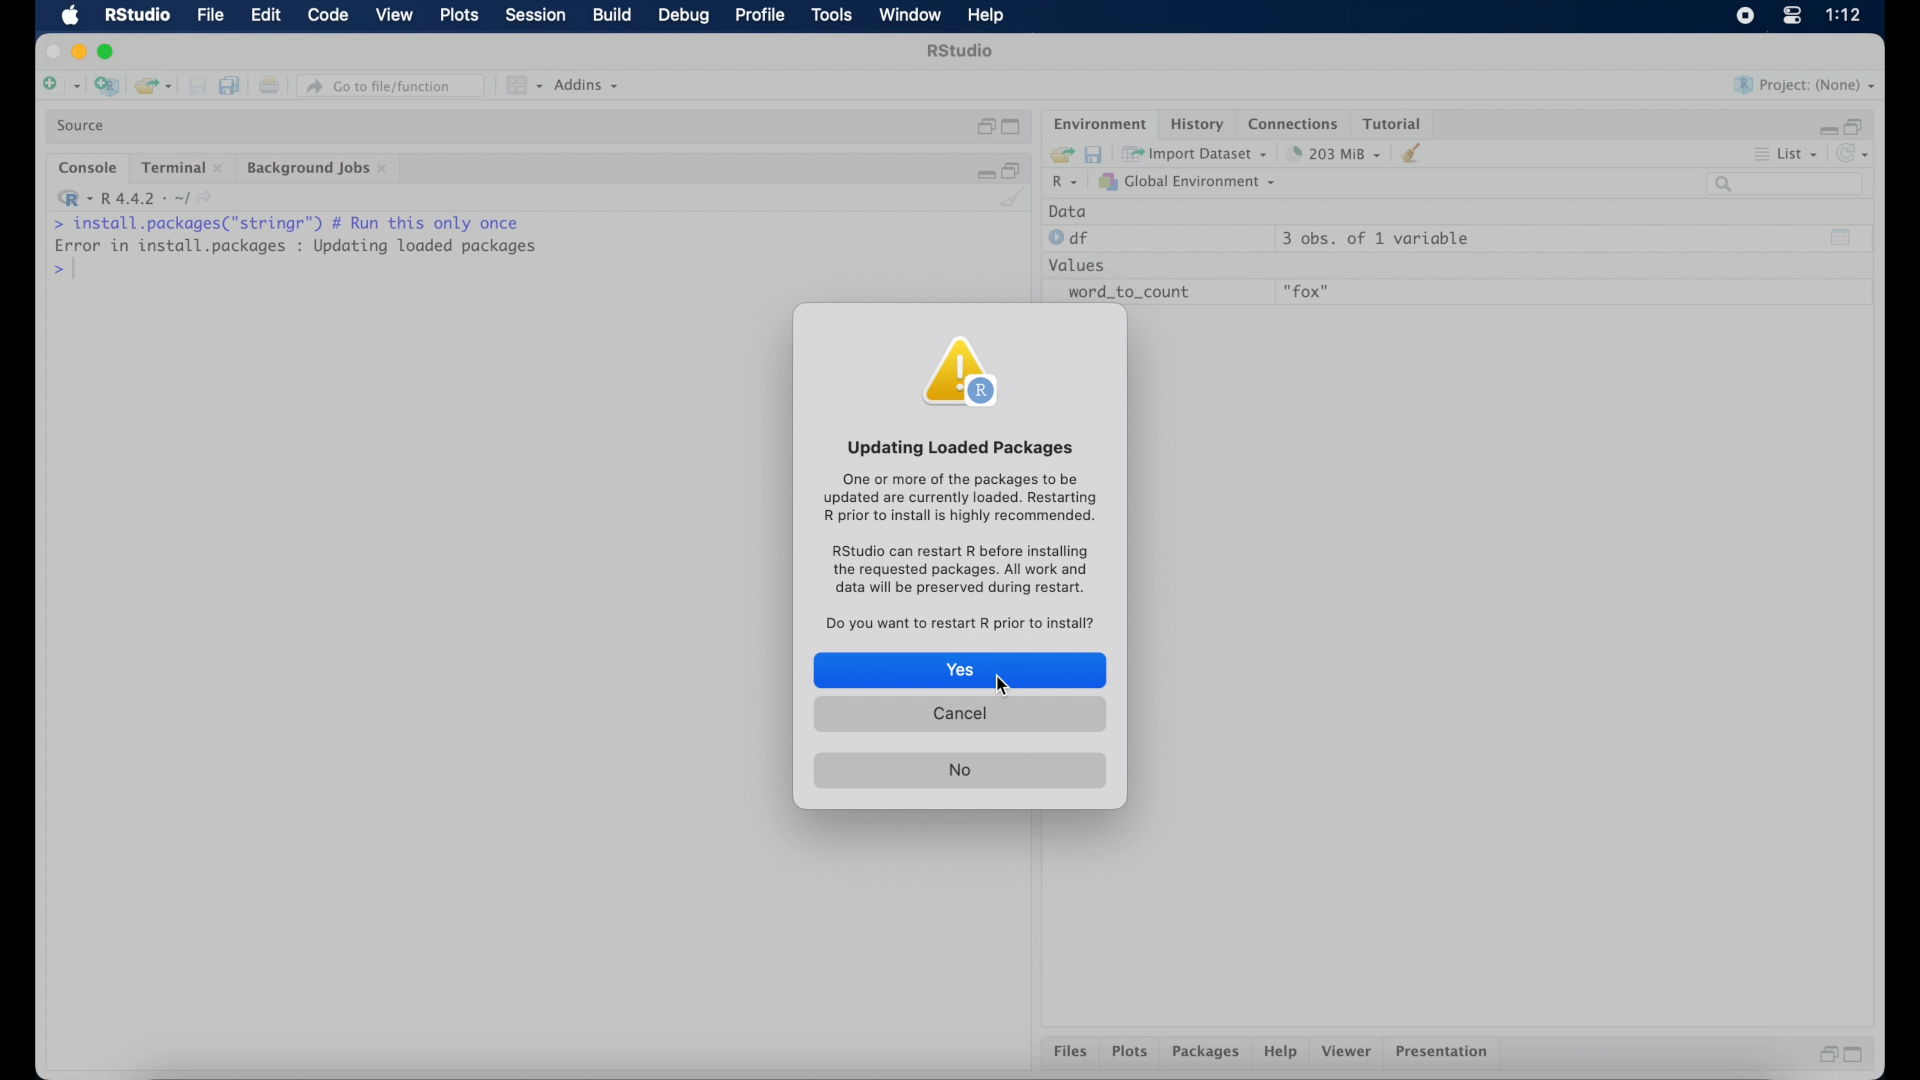 The image size is (1920, 1080). Describe the element at coordinates (1385, 238) in the screenshot. I see `3 obs, of 1 variable` at that location.